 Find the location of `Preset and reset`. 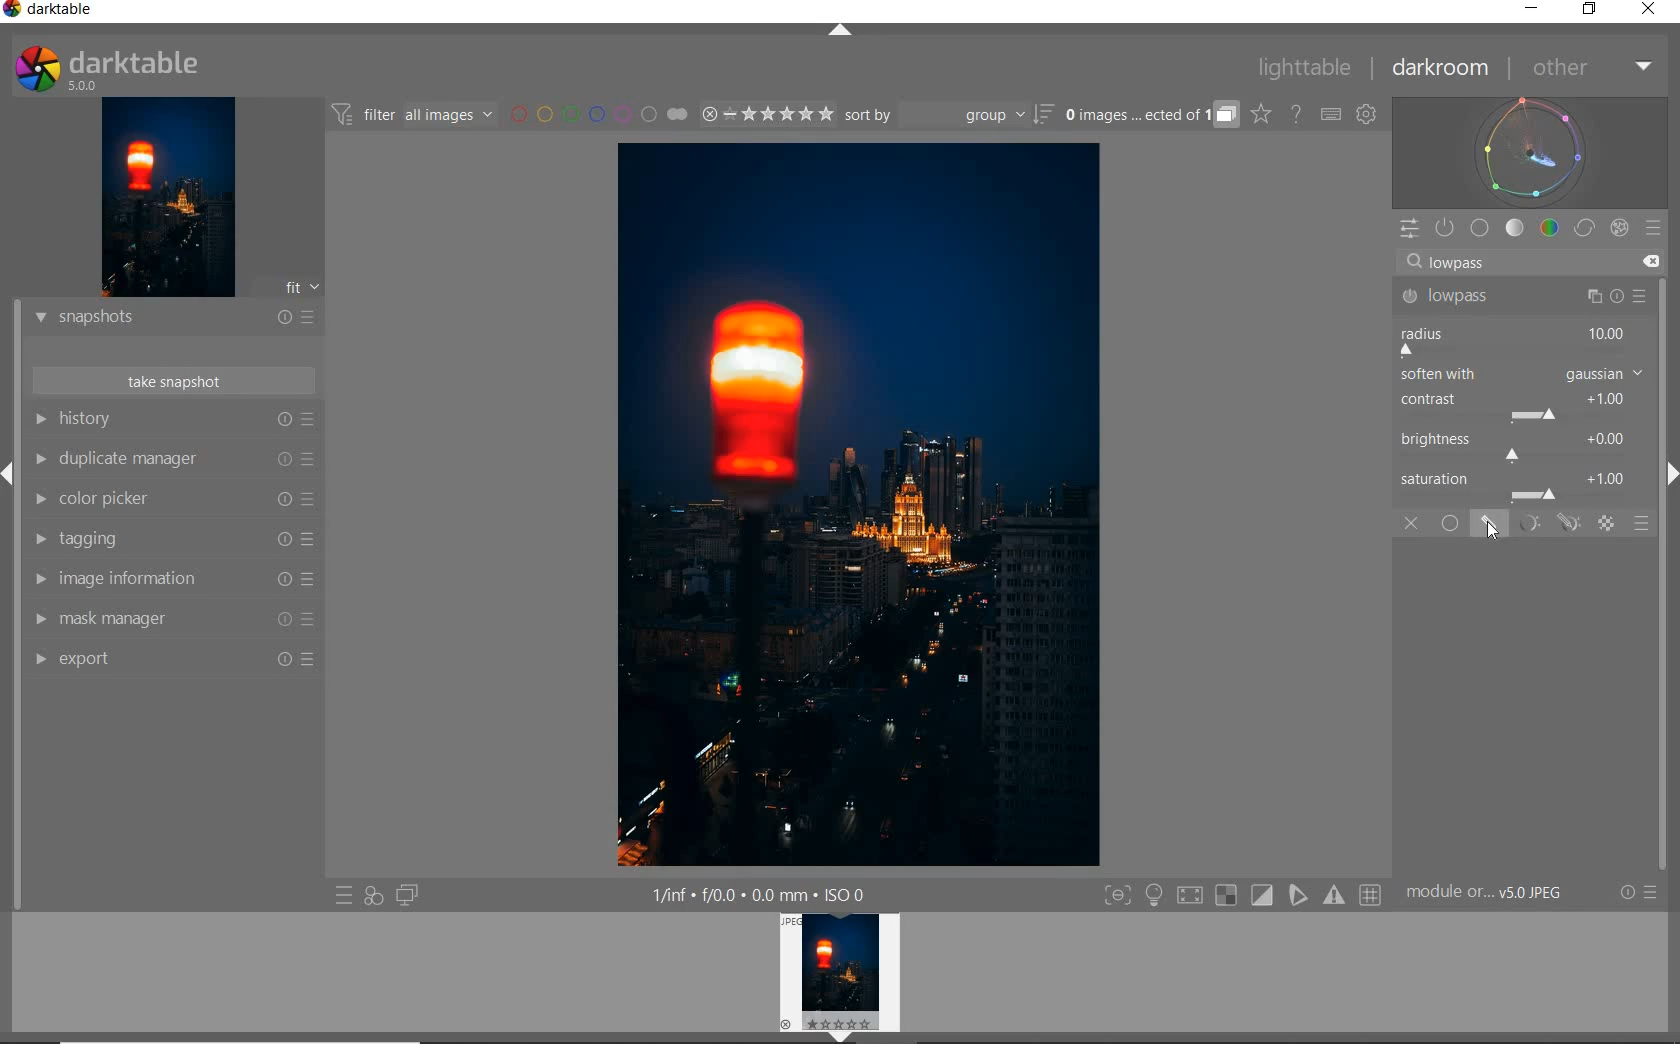

Preset and reset is located at coordinates (319, 658).